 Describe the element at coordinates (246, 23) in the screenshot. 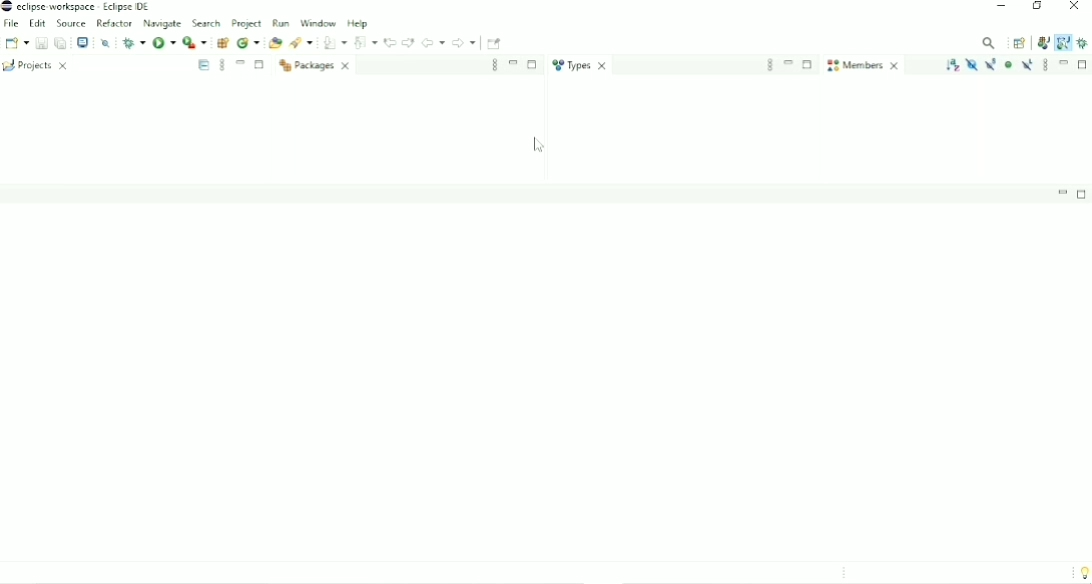

I see `Project` at that location.